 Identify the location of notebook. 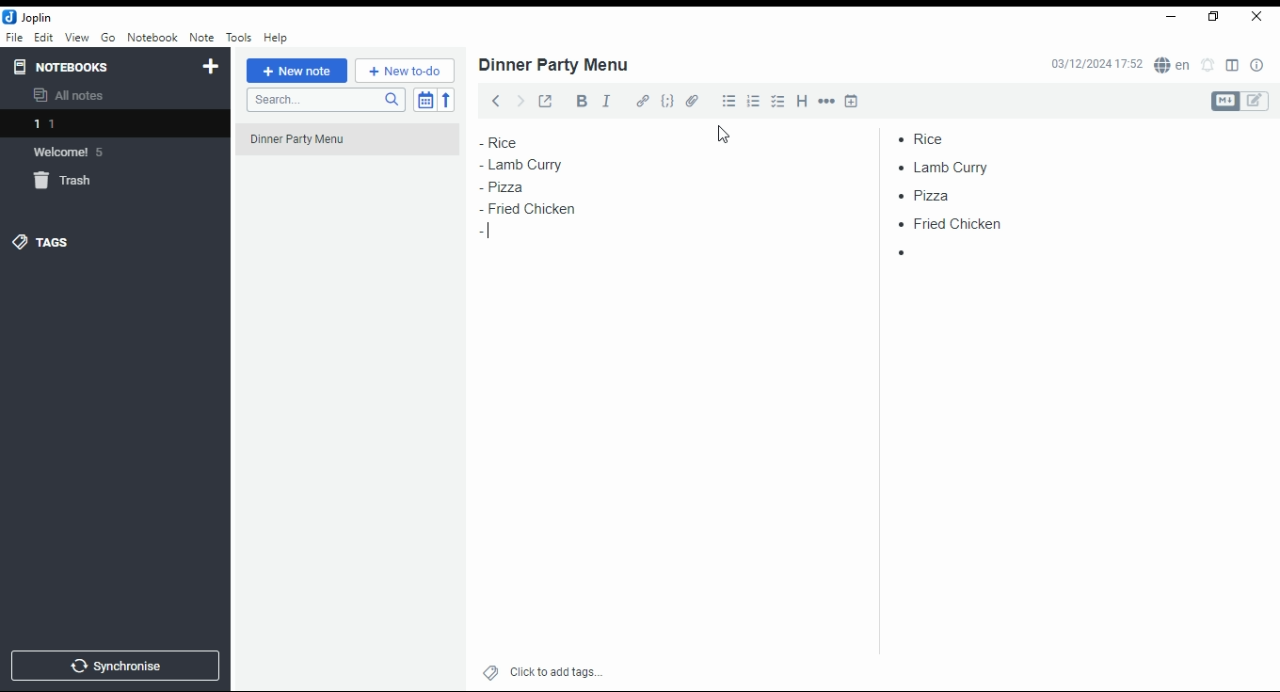
(152, 37).